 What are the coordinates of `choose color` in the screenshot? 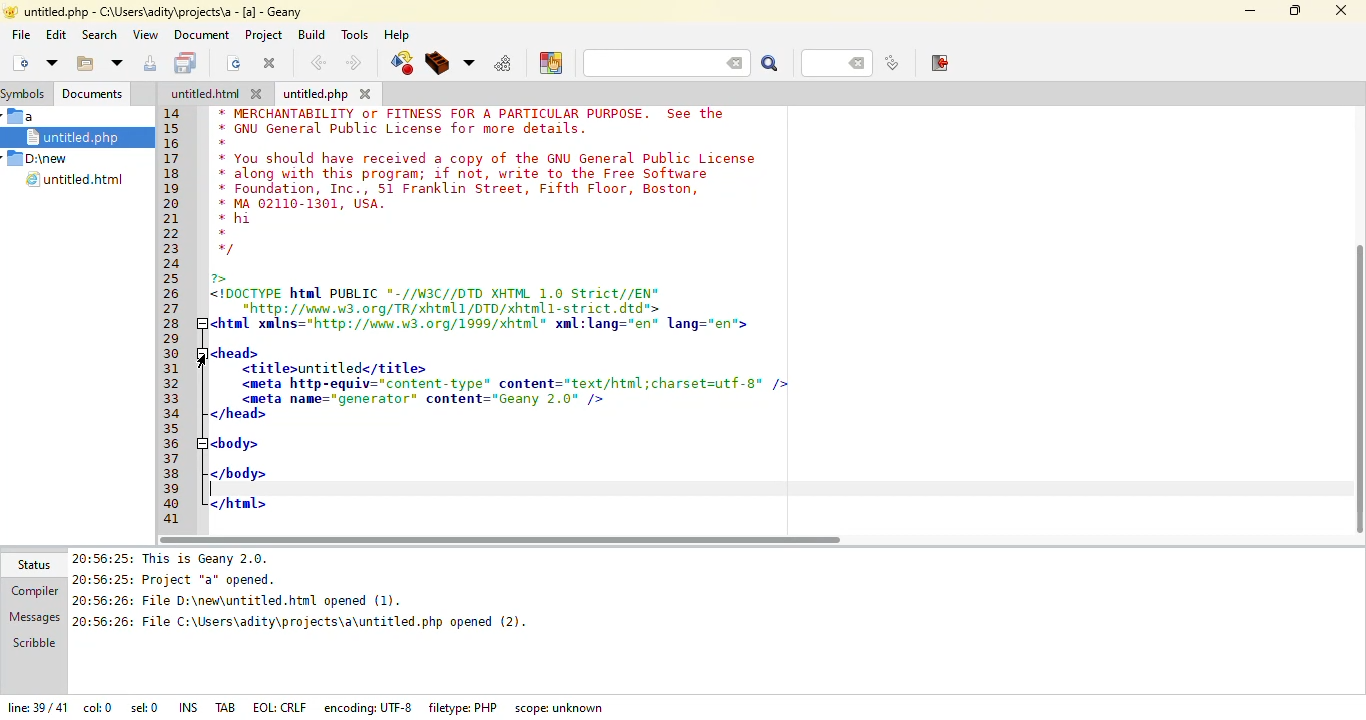 It's located at (550, 64).